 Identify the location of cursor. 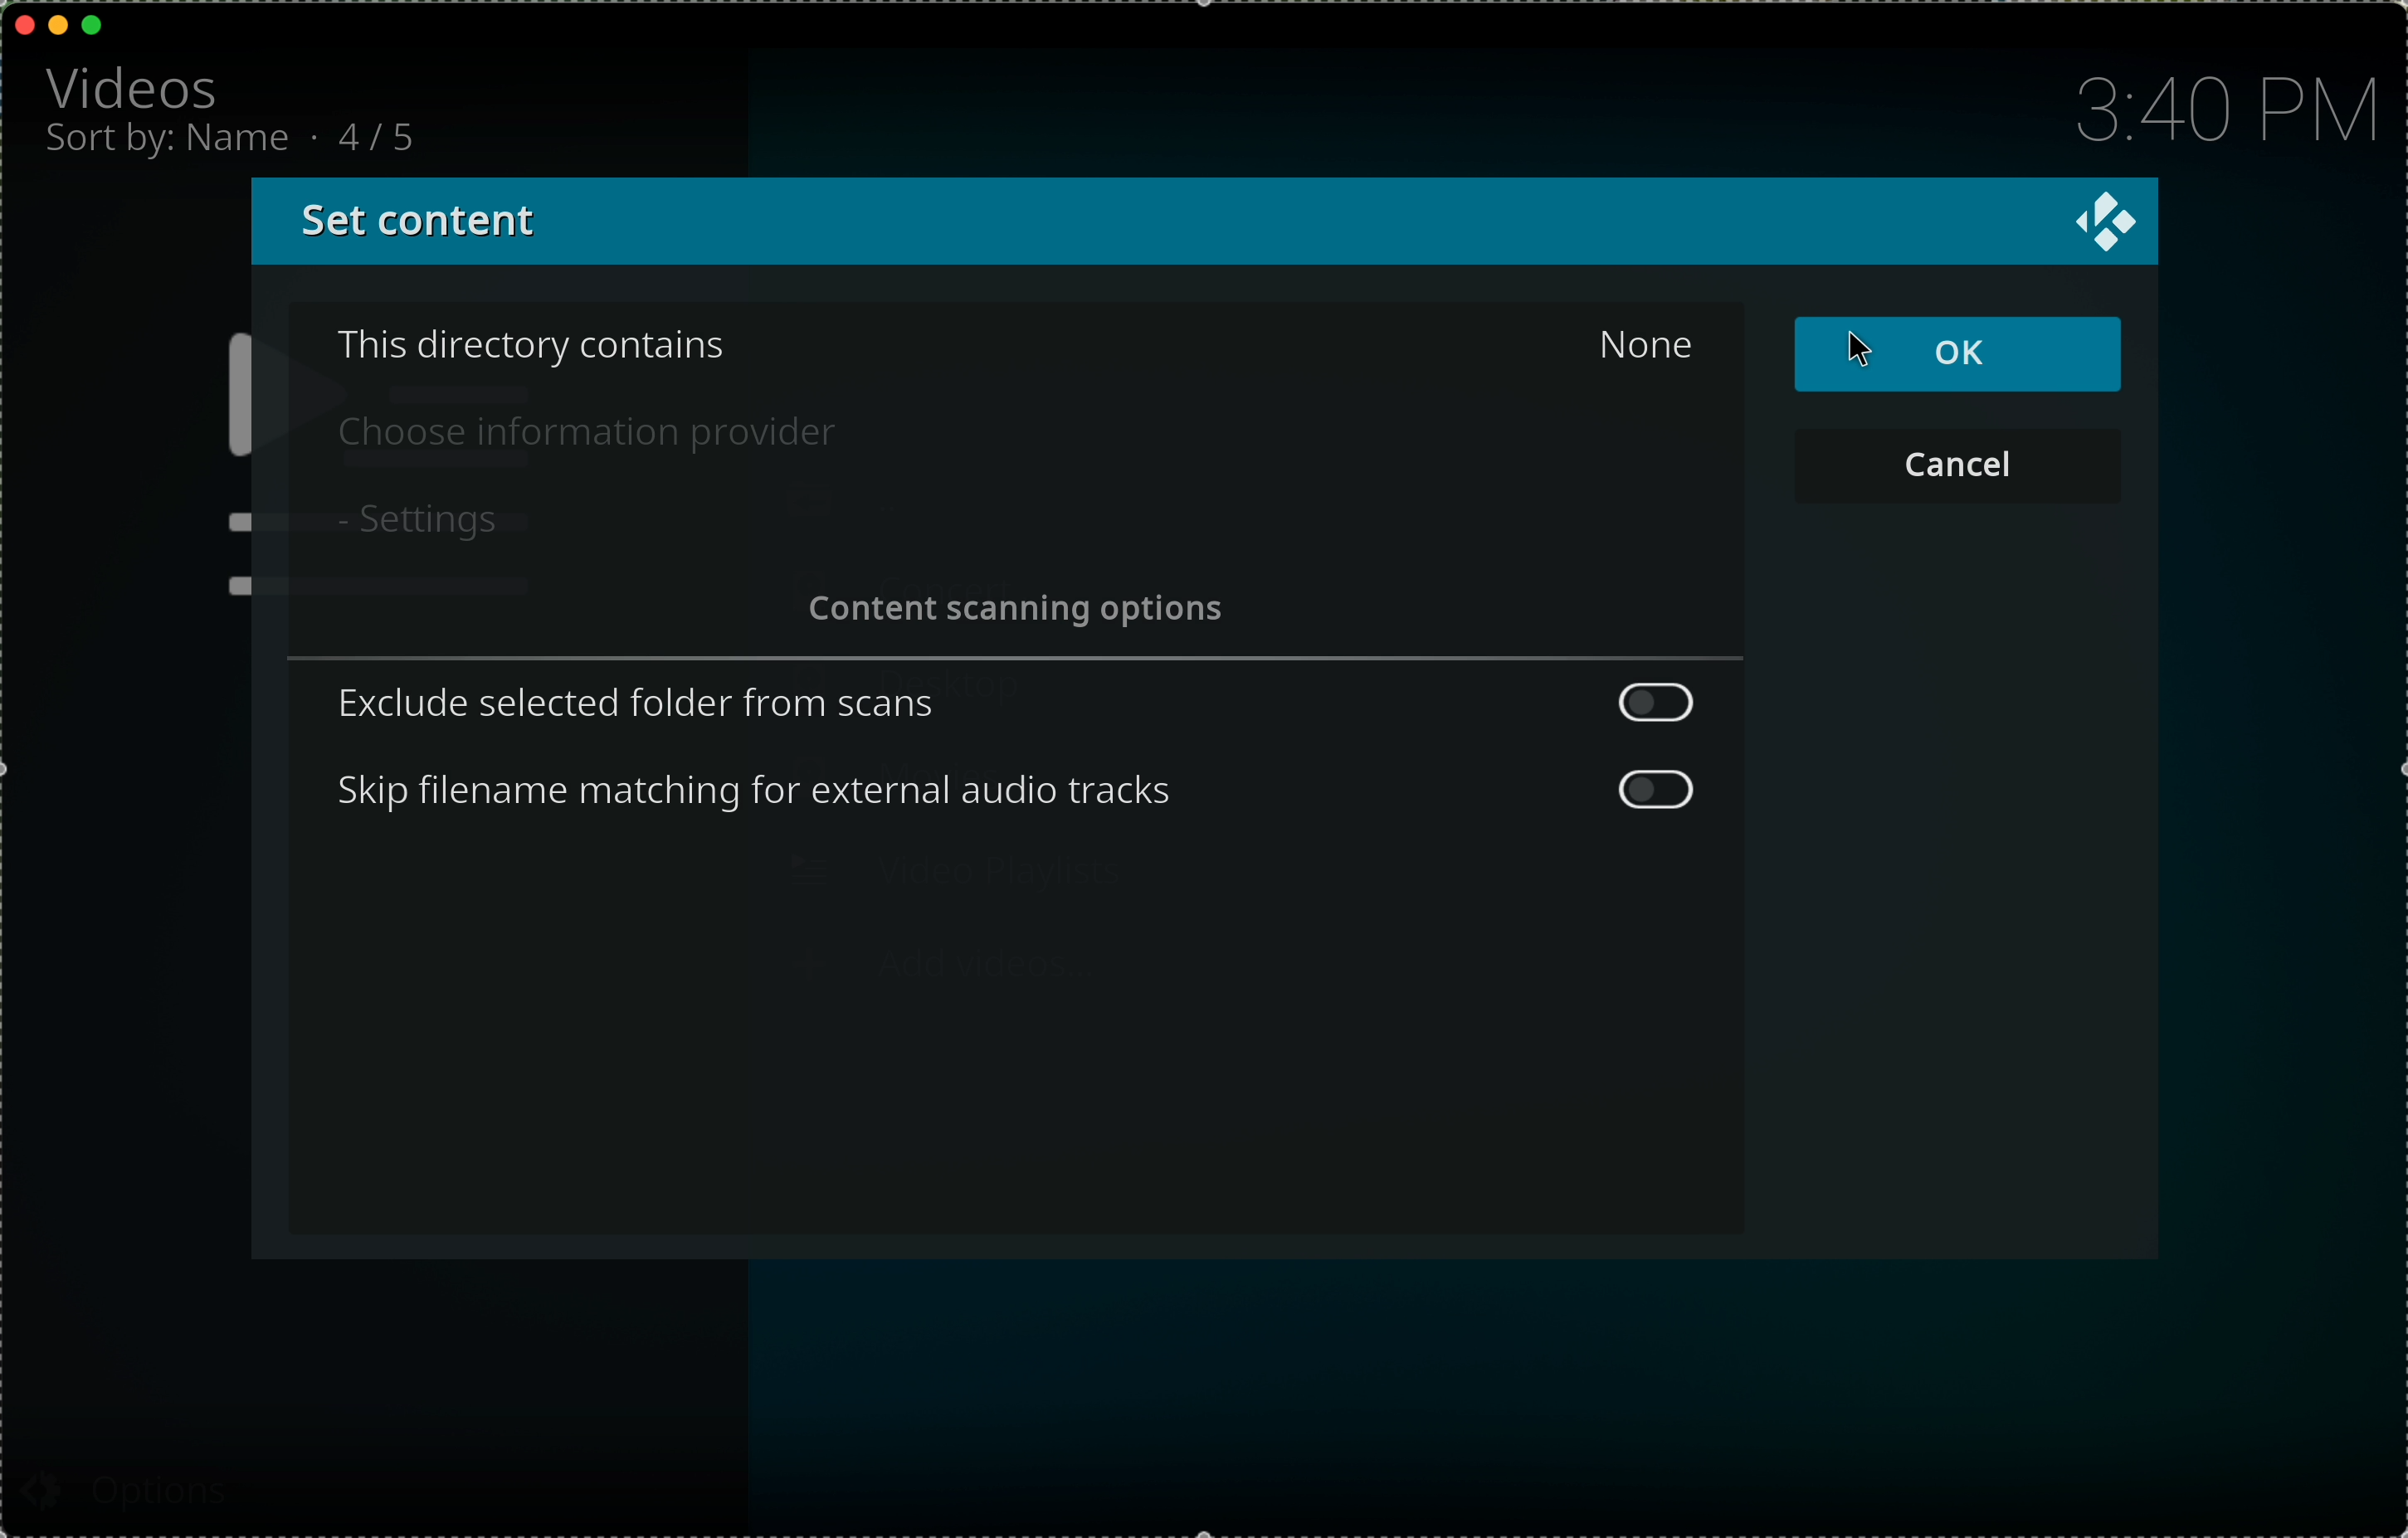
(1880, 353).